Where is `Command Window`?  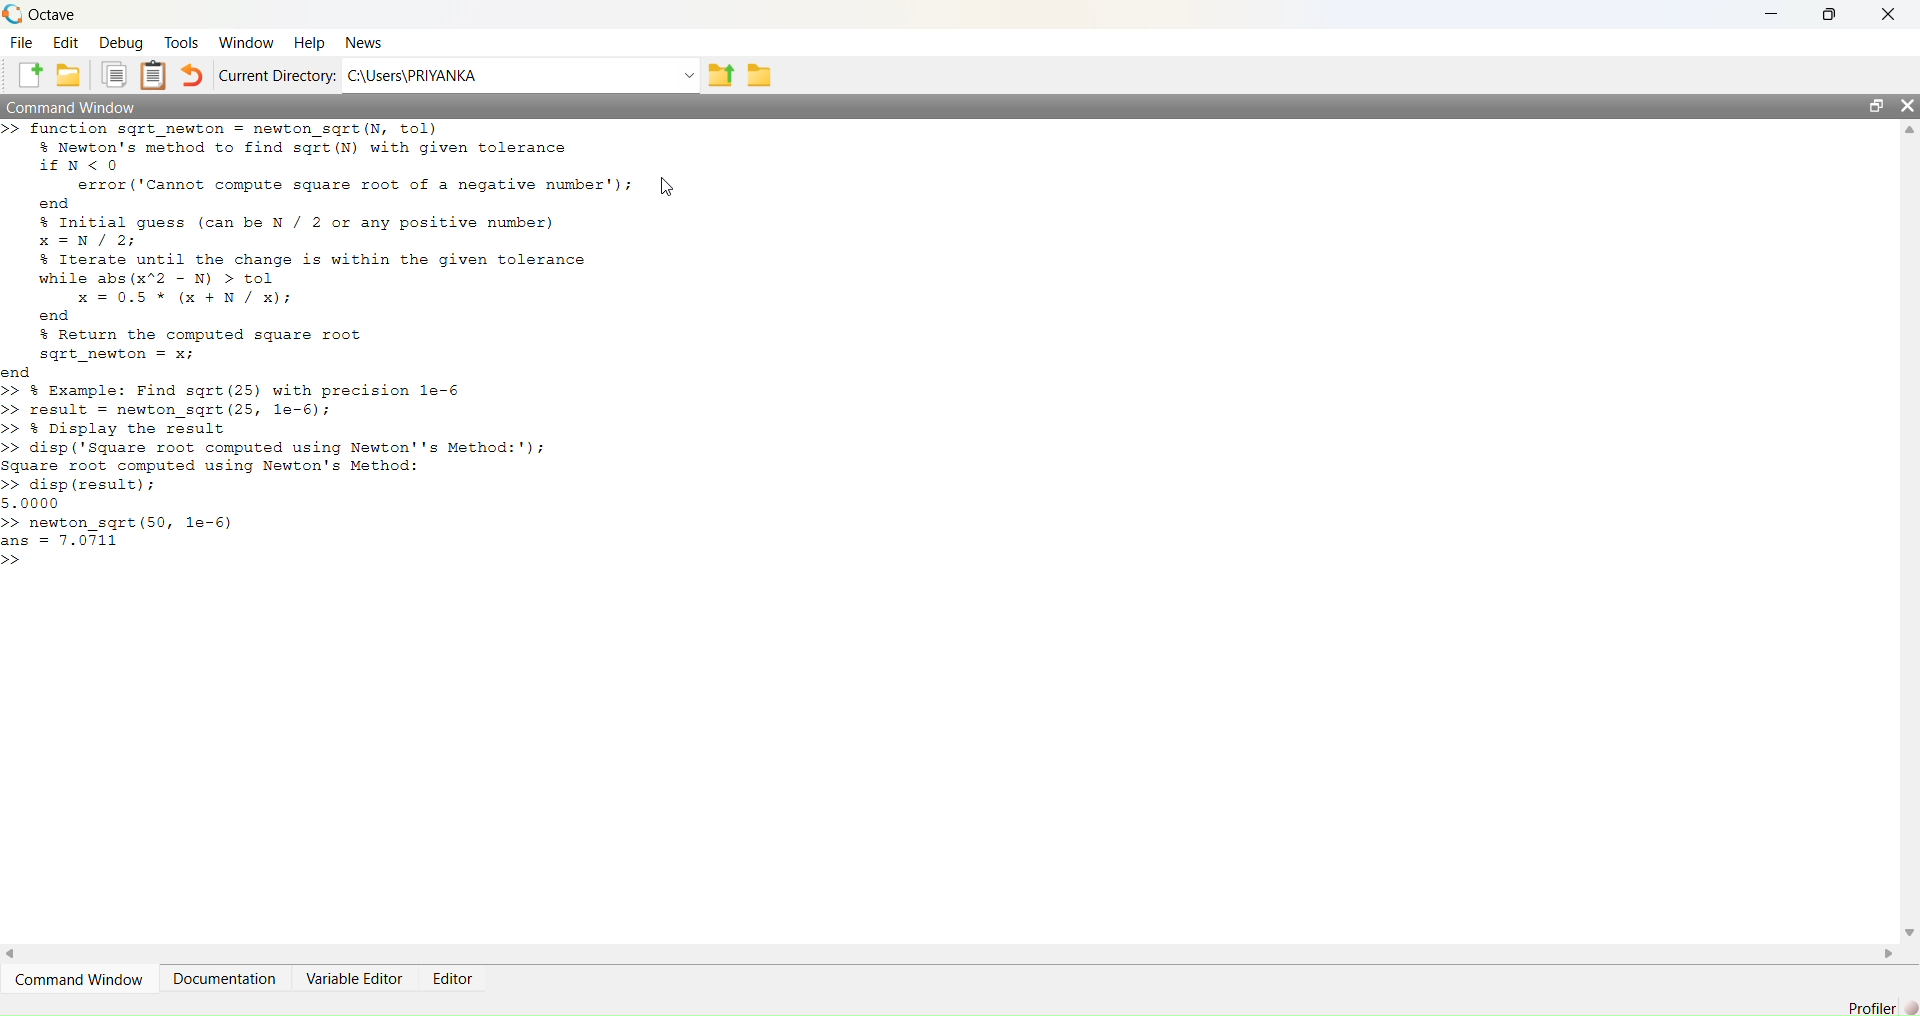
Command Window is located at coordinates (84, 980).